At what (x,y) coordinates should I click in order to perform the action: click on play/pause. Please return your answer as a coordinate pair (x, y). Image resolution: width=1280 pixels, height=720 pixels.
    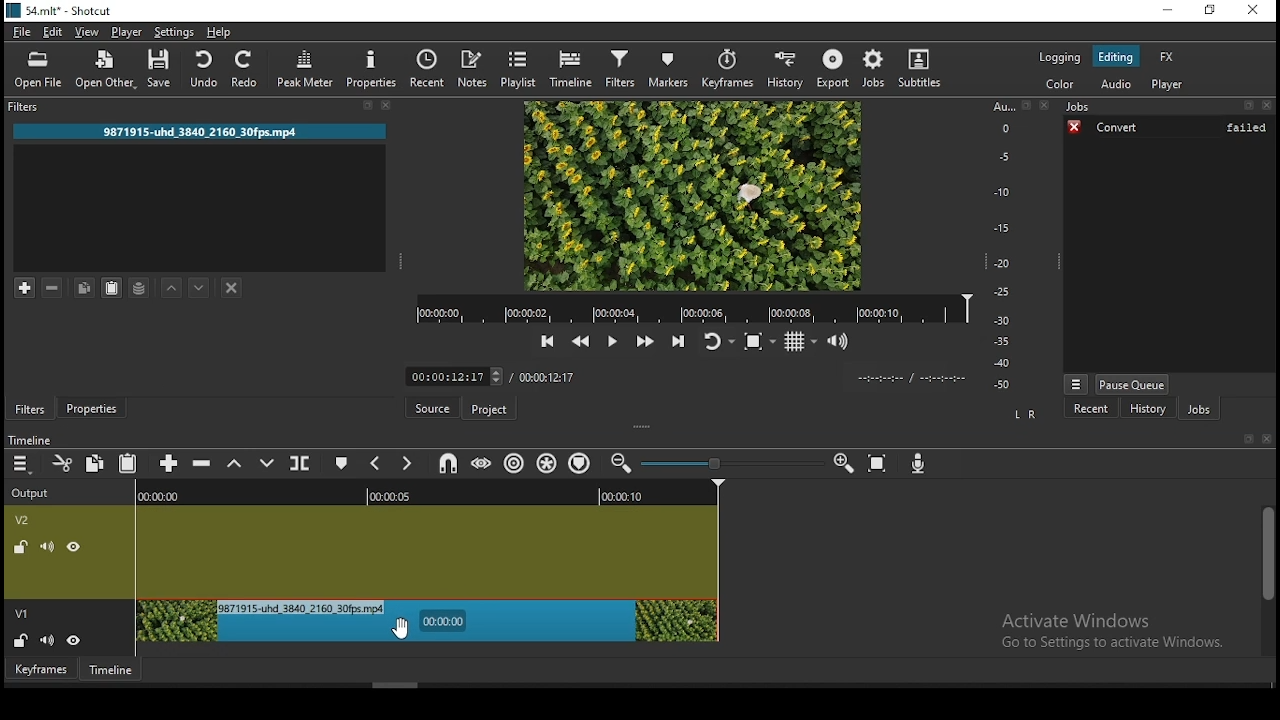
    Looking at the image, I should click on (612, 340).